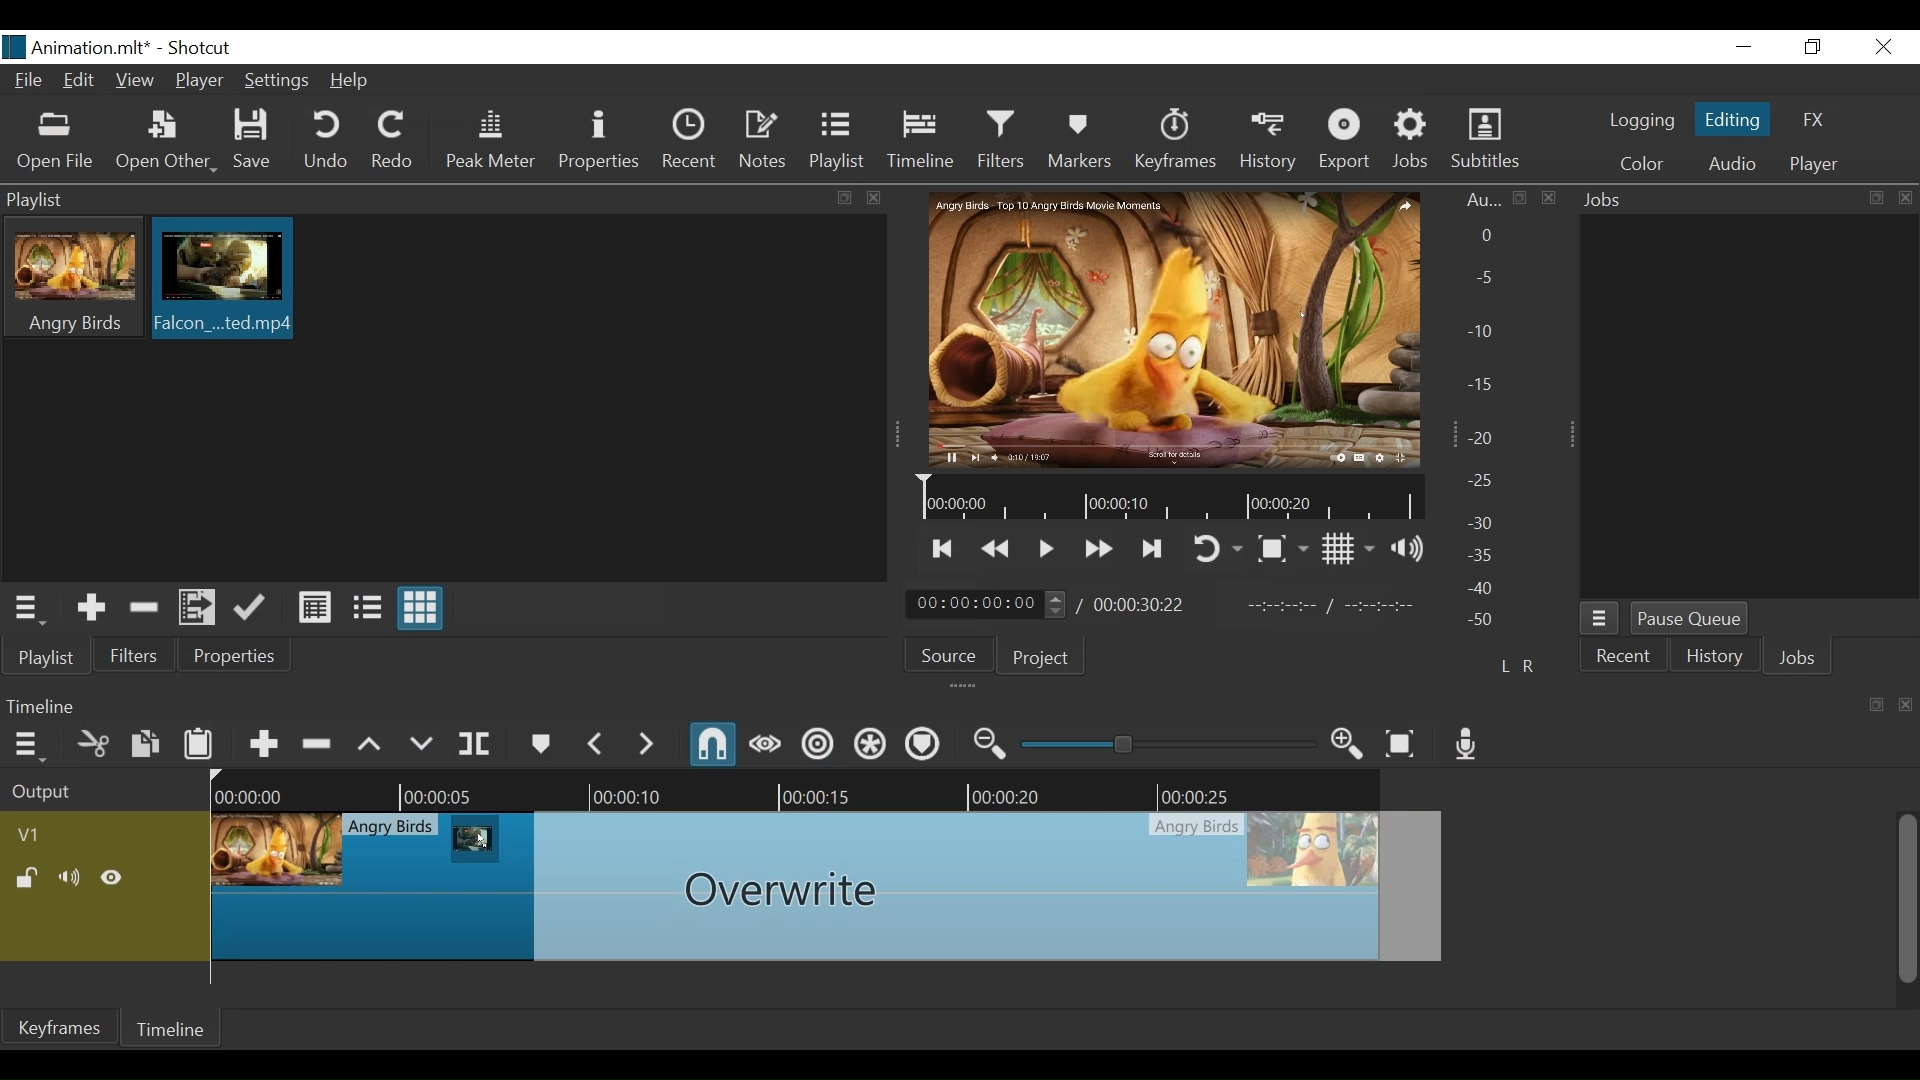 The width and height of the screenshot is (1920, 1080). What do you see at coordinates (715, 746) in the screenshot?
I see `Snap` at bounding box center [715, 746].